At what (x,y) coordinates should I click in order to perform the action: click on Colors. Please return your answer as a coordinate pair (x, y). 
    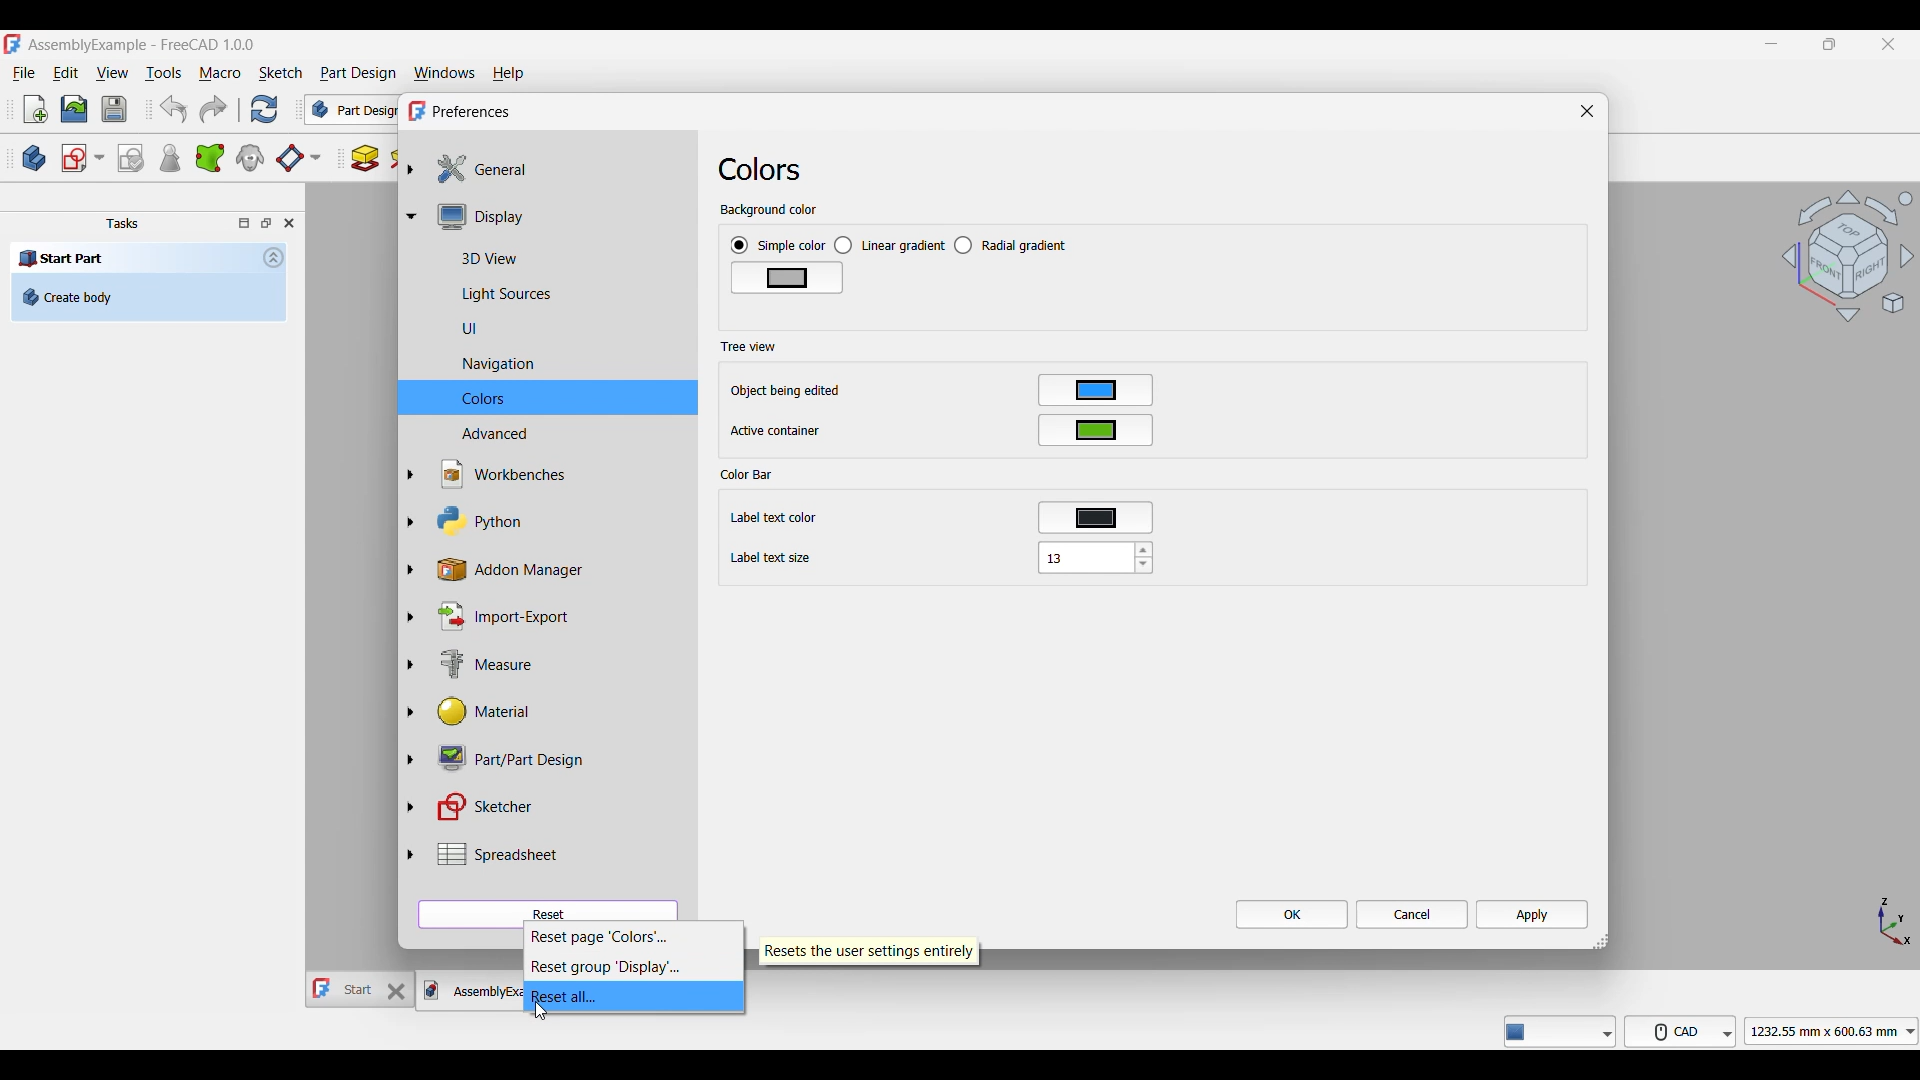
    Looking at the image, I should click on (768, 169).